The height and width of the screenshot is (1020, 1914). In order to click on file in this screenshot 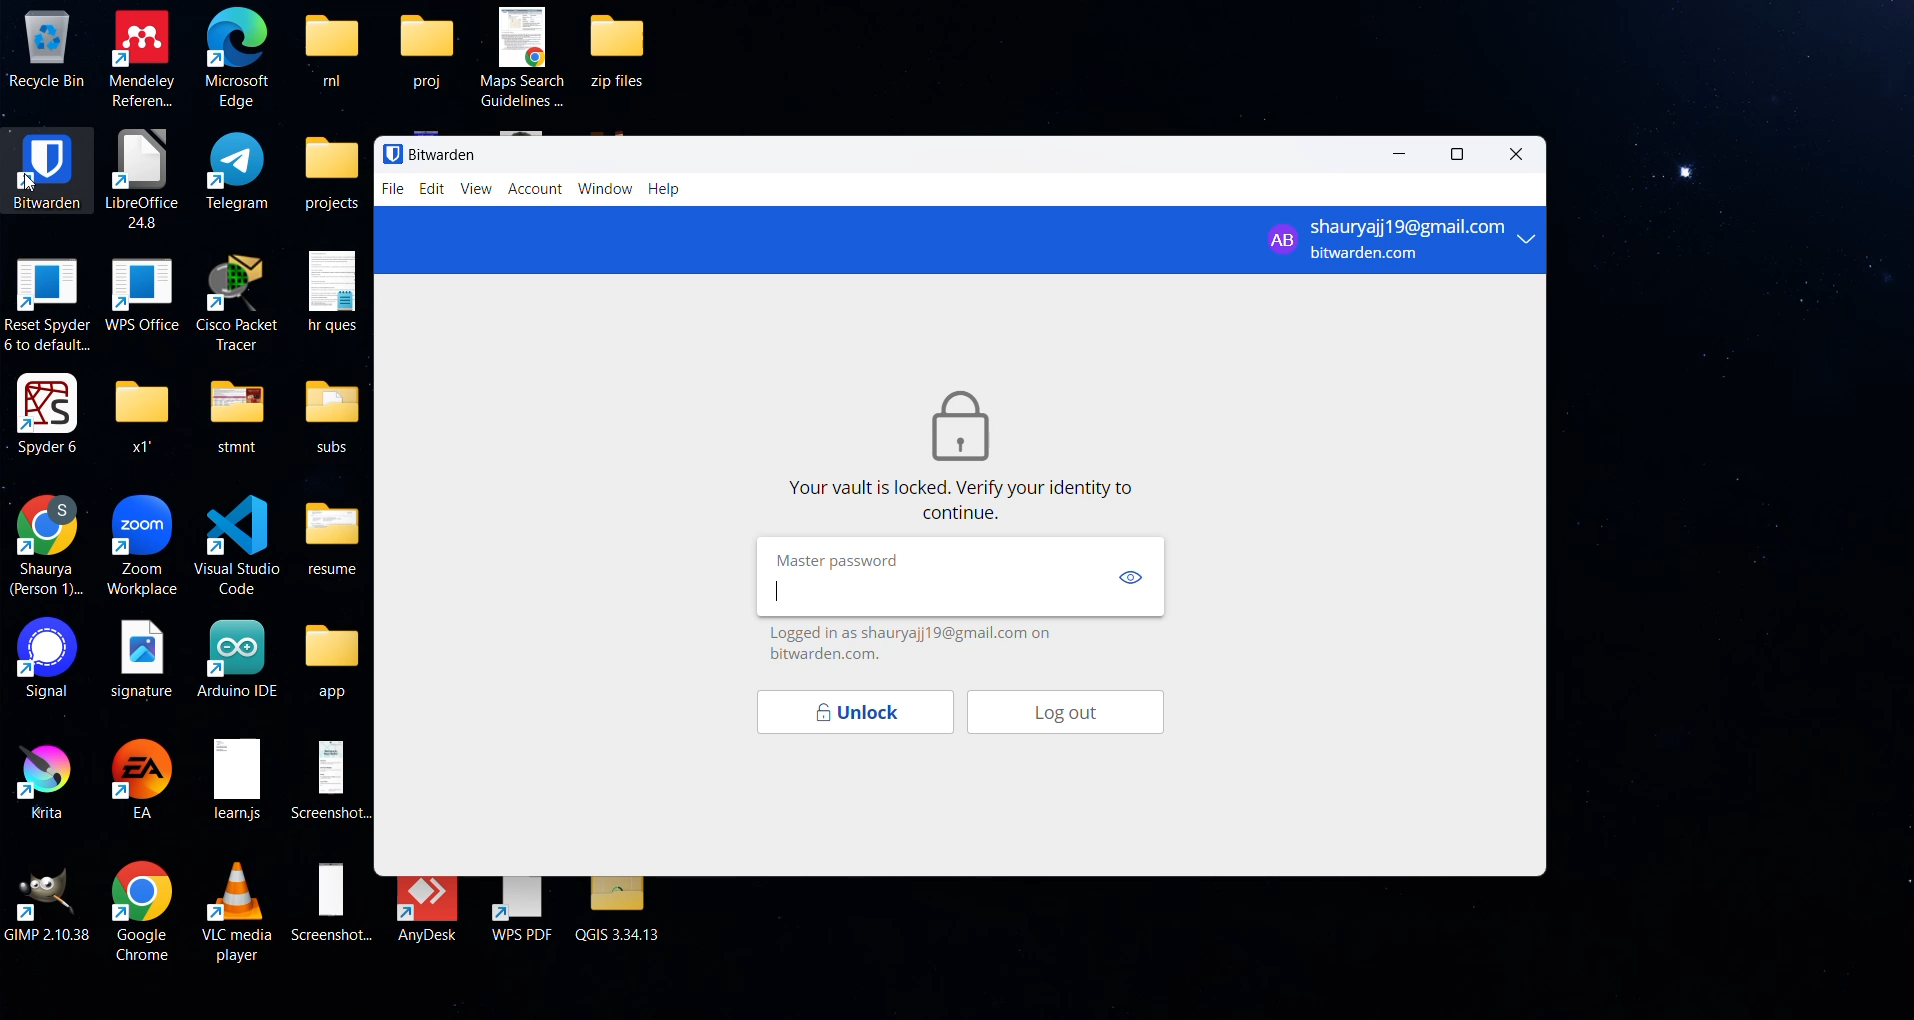, I will do `click(391, 189)`.